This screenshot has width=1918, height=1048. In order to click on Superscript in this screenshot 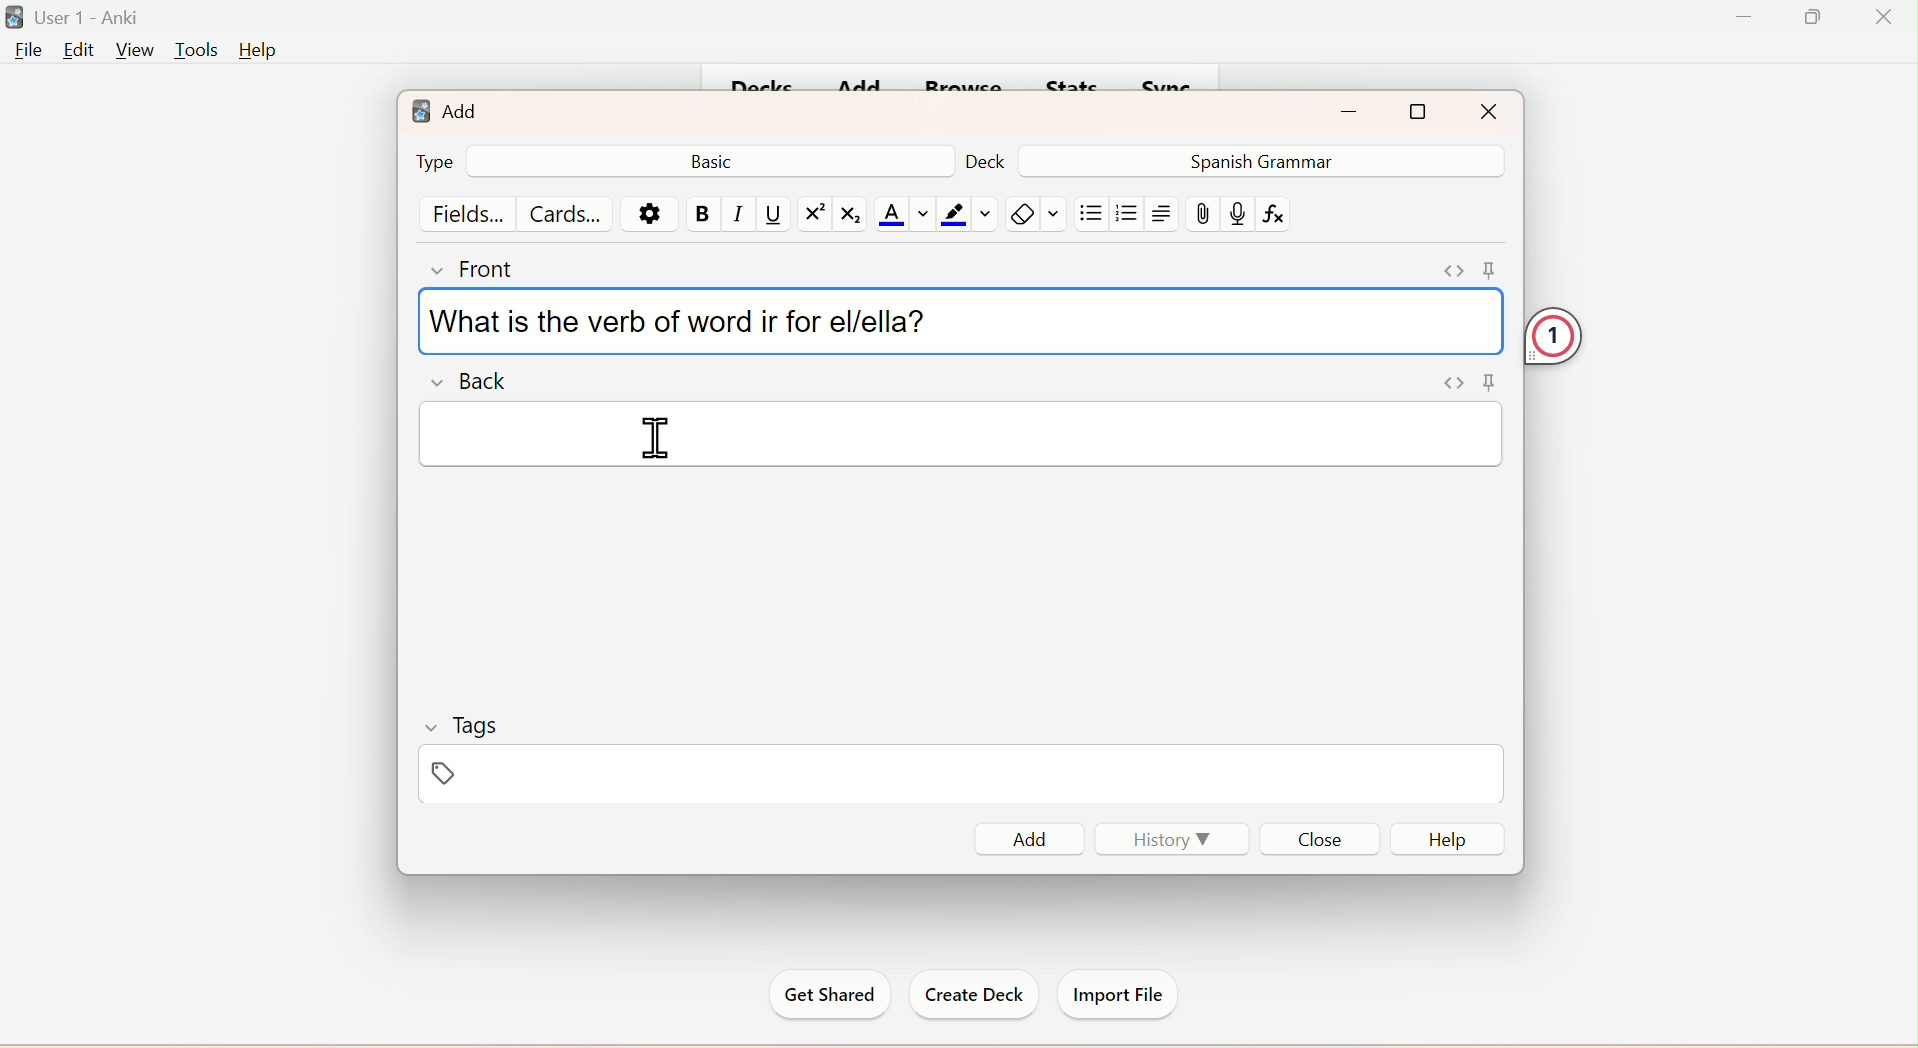, I will do `click(811, 214)`.